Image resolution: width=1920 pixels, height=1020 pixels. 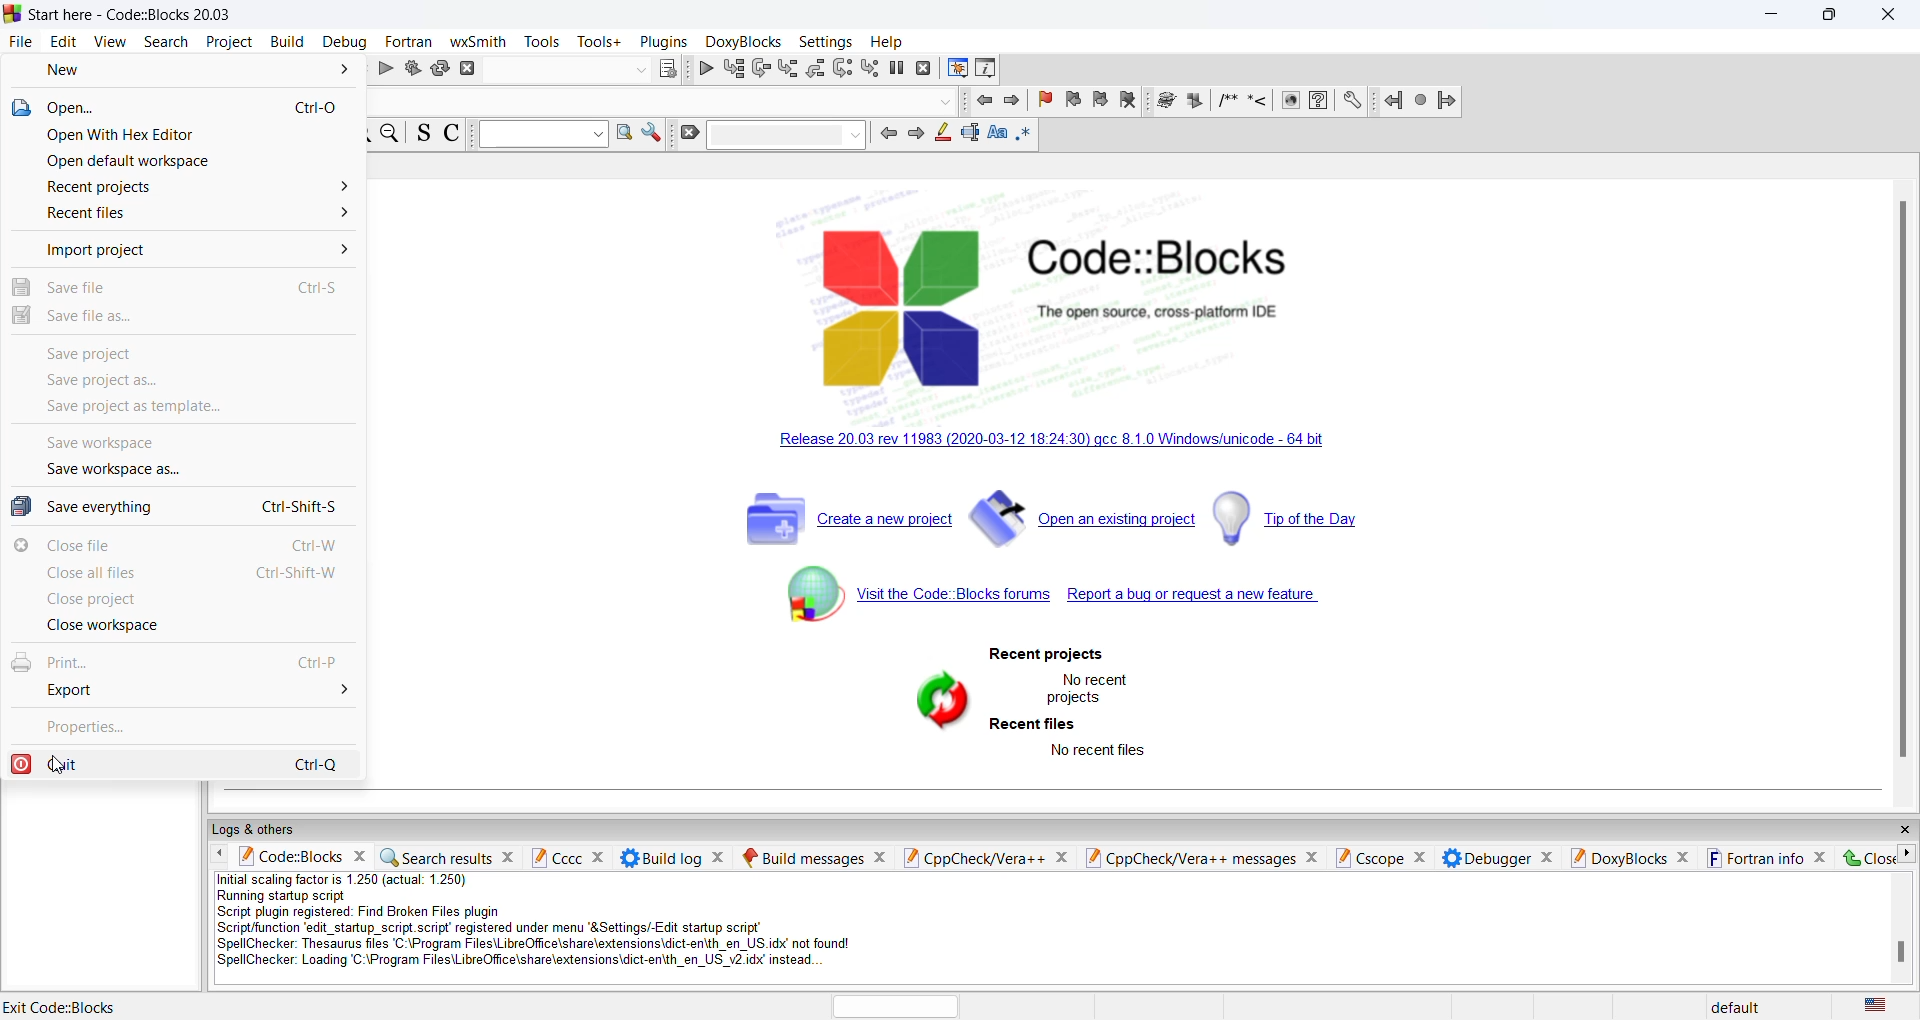 I want to click on open existing project, so click(x=1084, y=524).